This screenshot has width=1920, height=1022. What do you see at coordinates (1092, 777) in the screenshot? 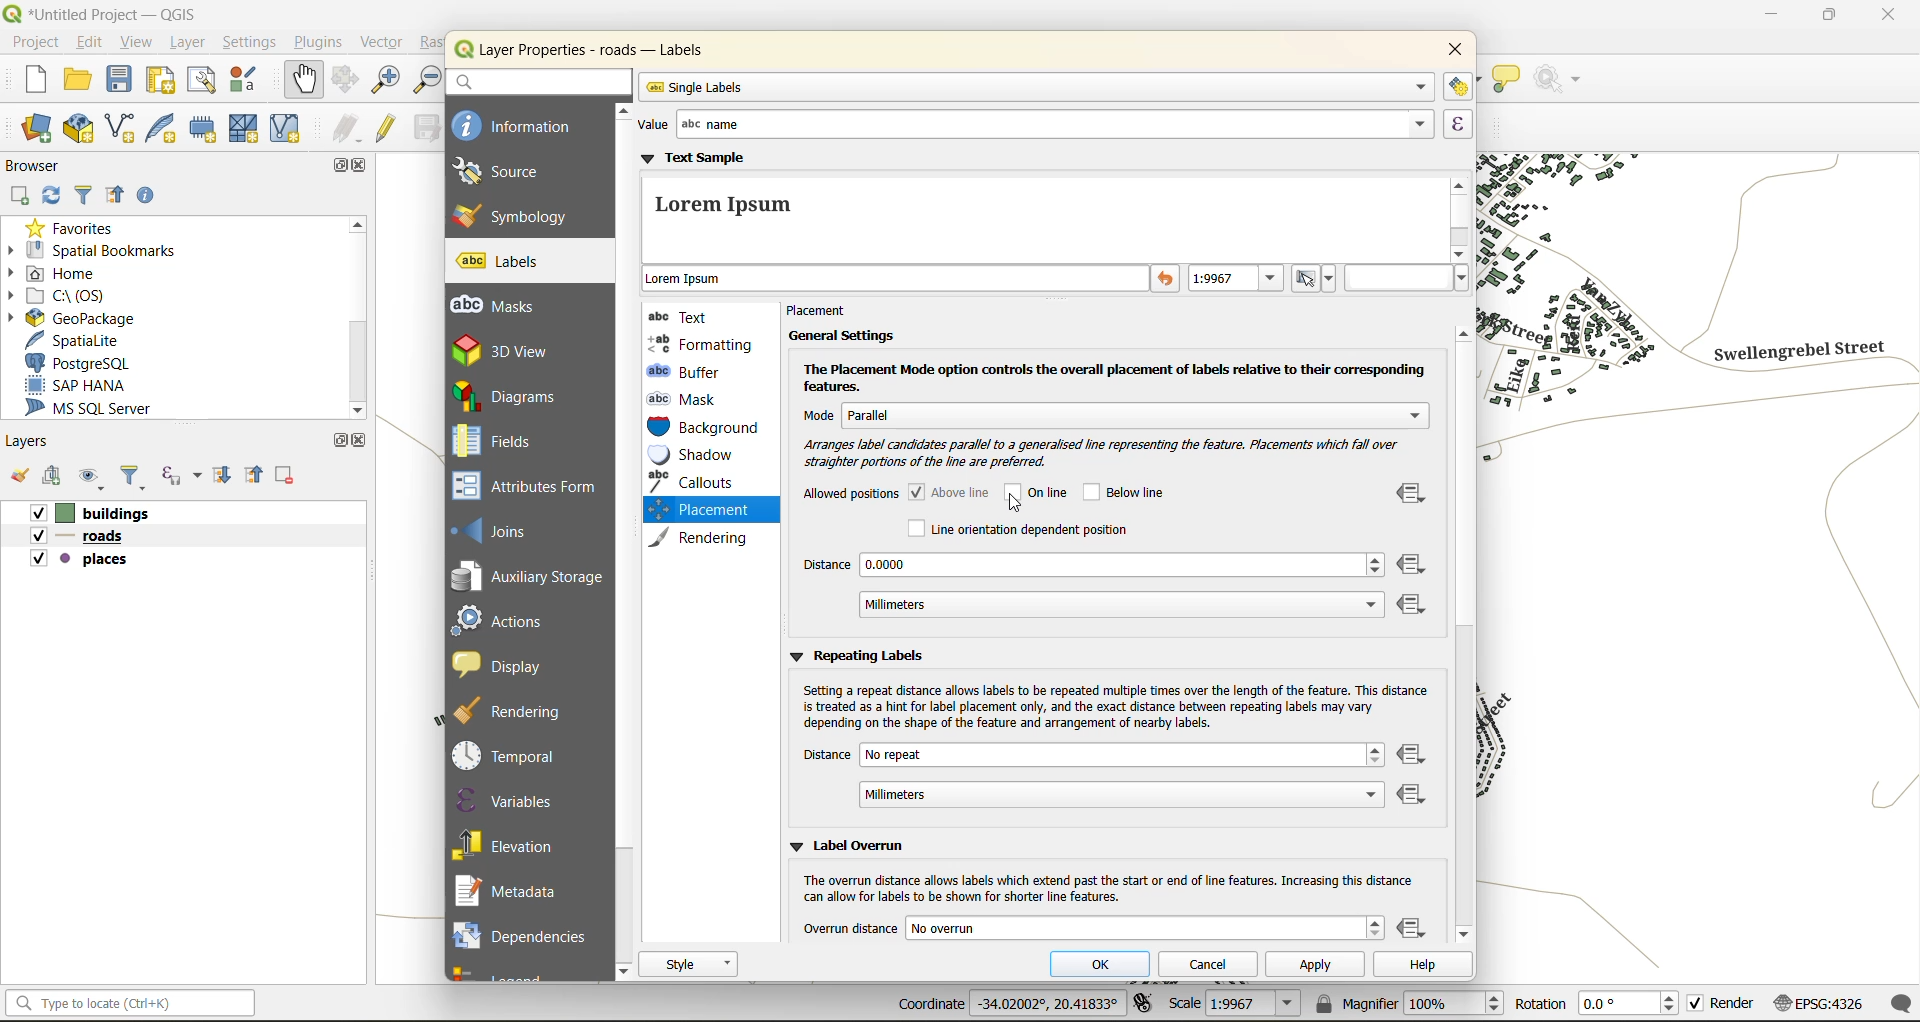
I see `distance` at bounding box center [1092, 777].